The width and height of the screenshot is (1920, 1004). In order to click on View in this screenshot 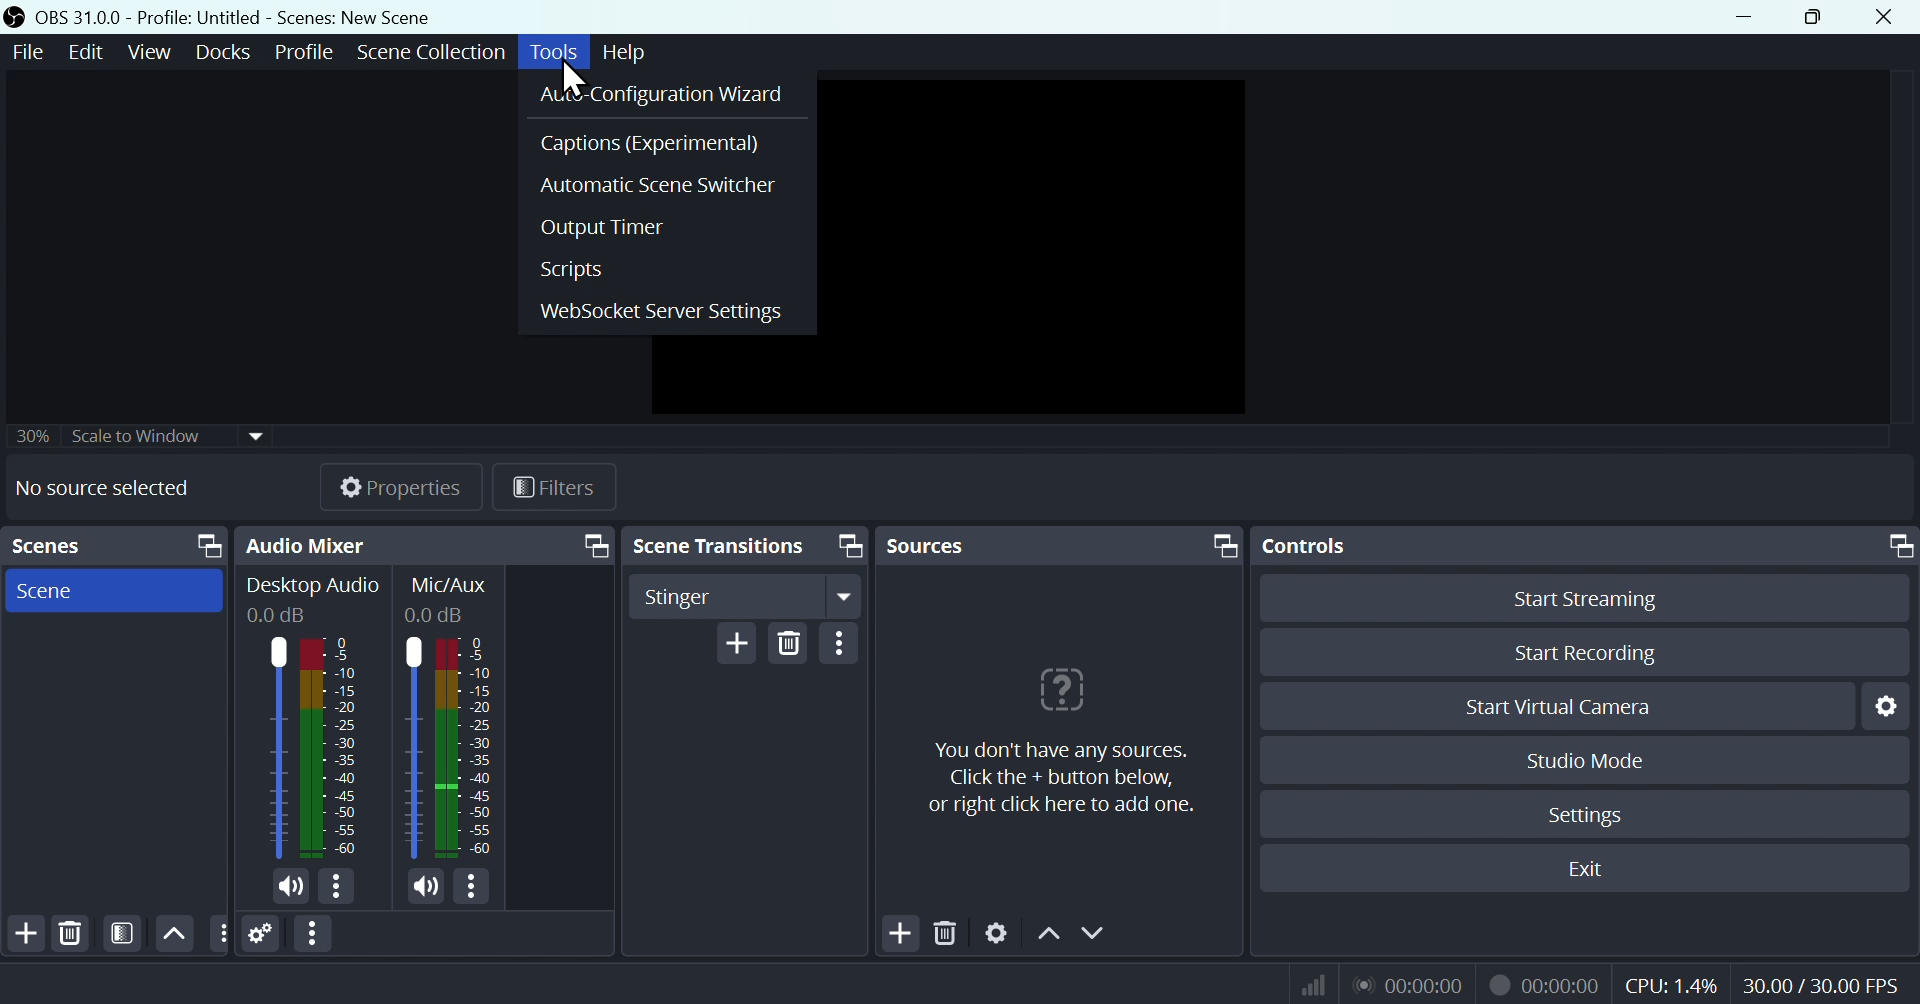, I will do `click(145, 52)`.